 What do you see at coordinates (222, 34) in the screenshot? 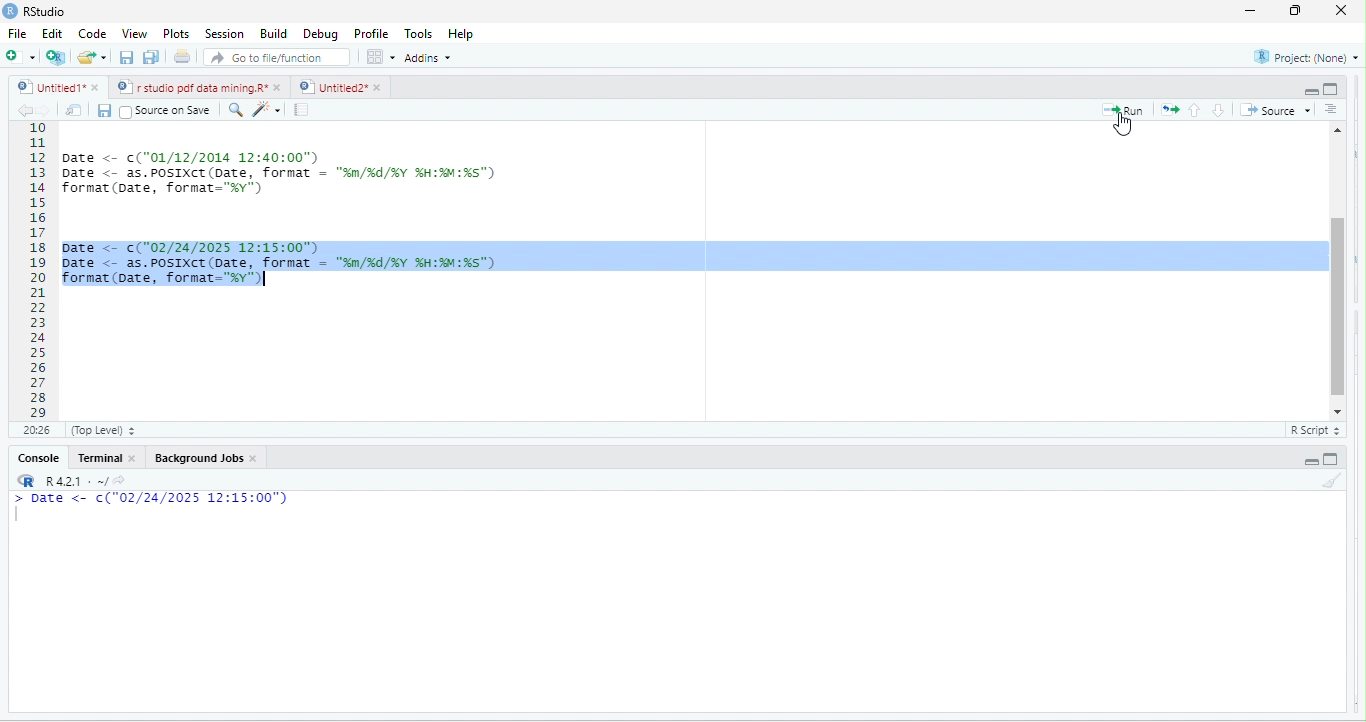
I see `Session` at bounding box center [222, 34].